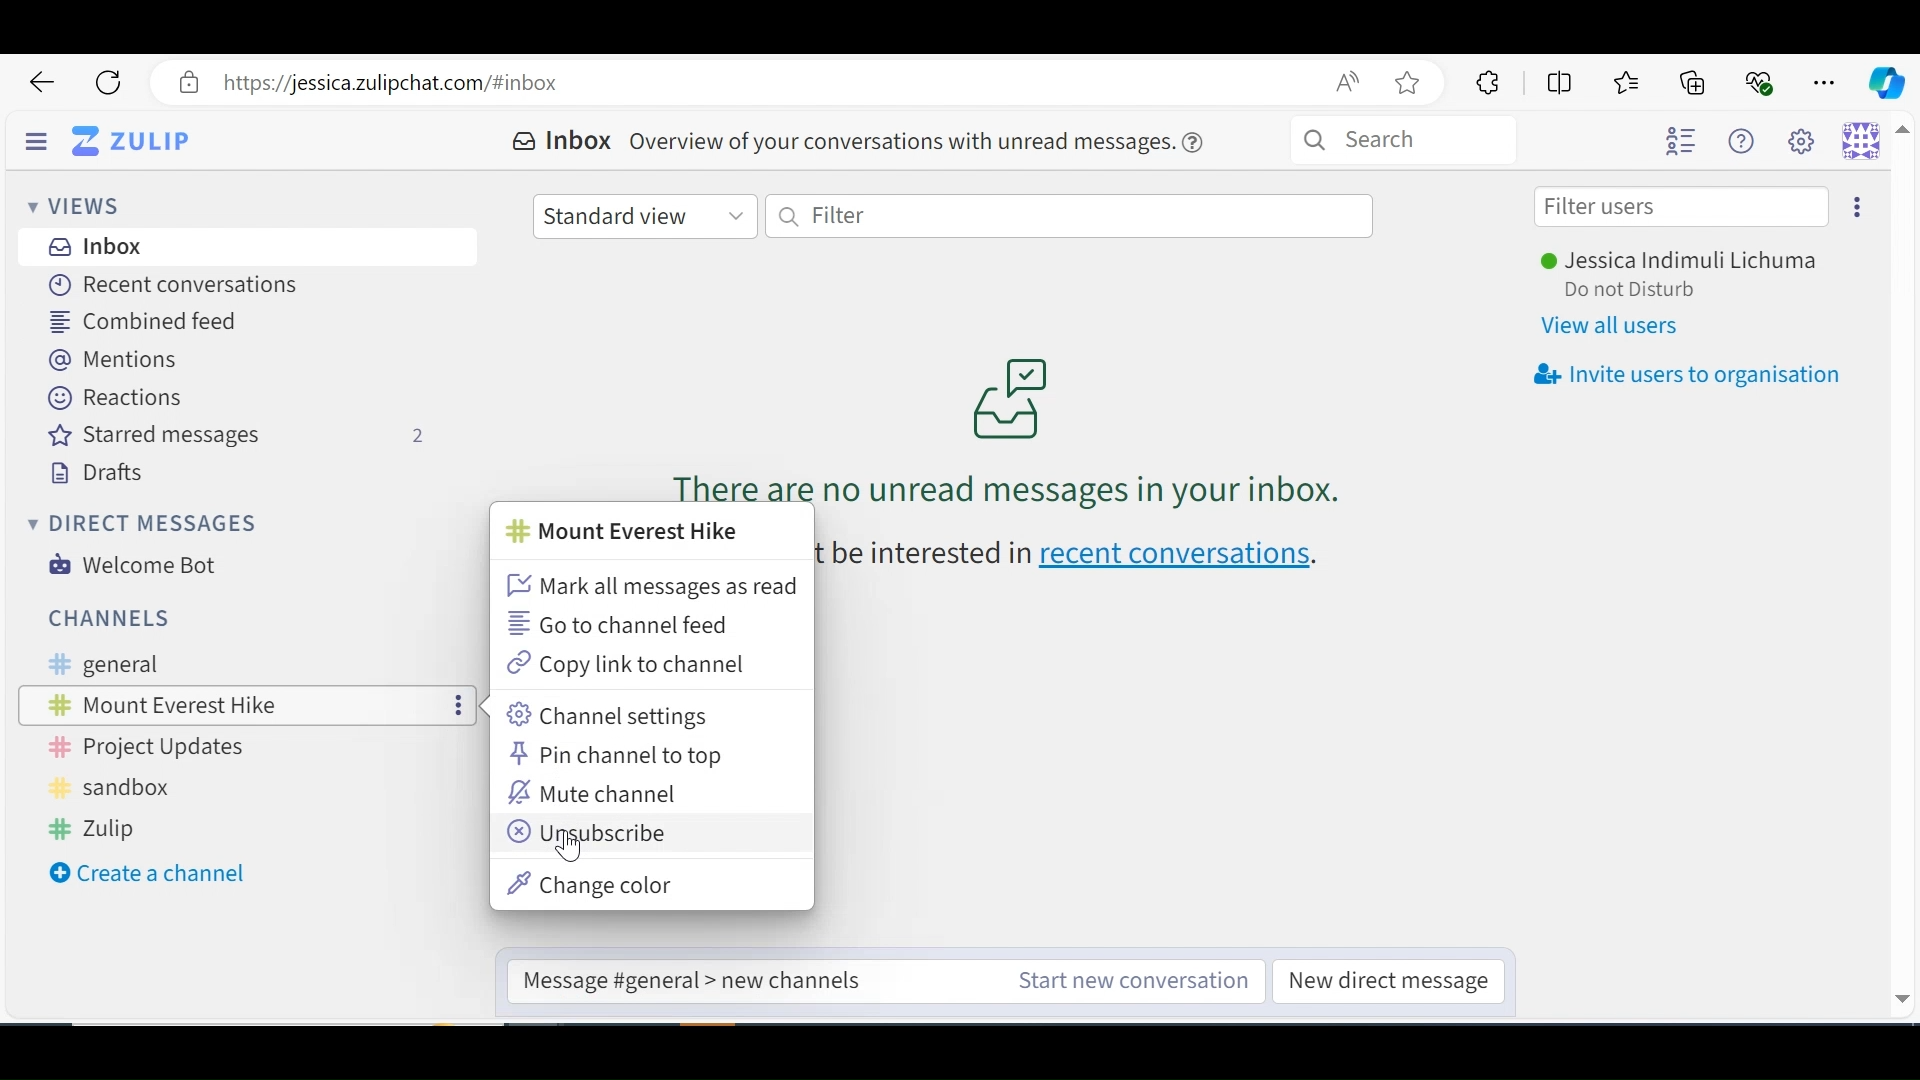  I want to click on Reply to message, so click(697, 979).